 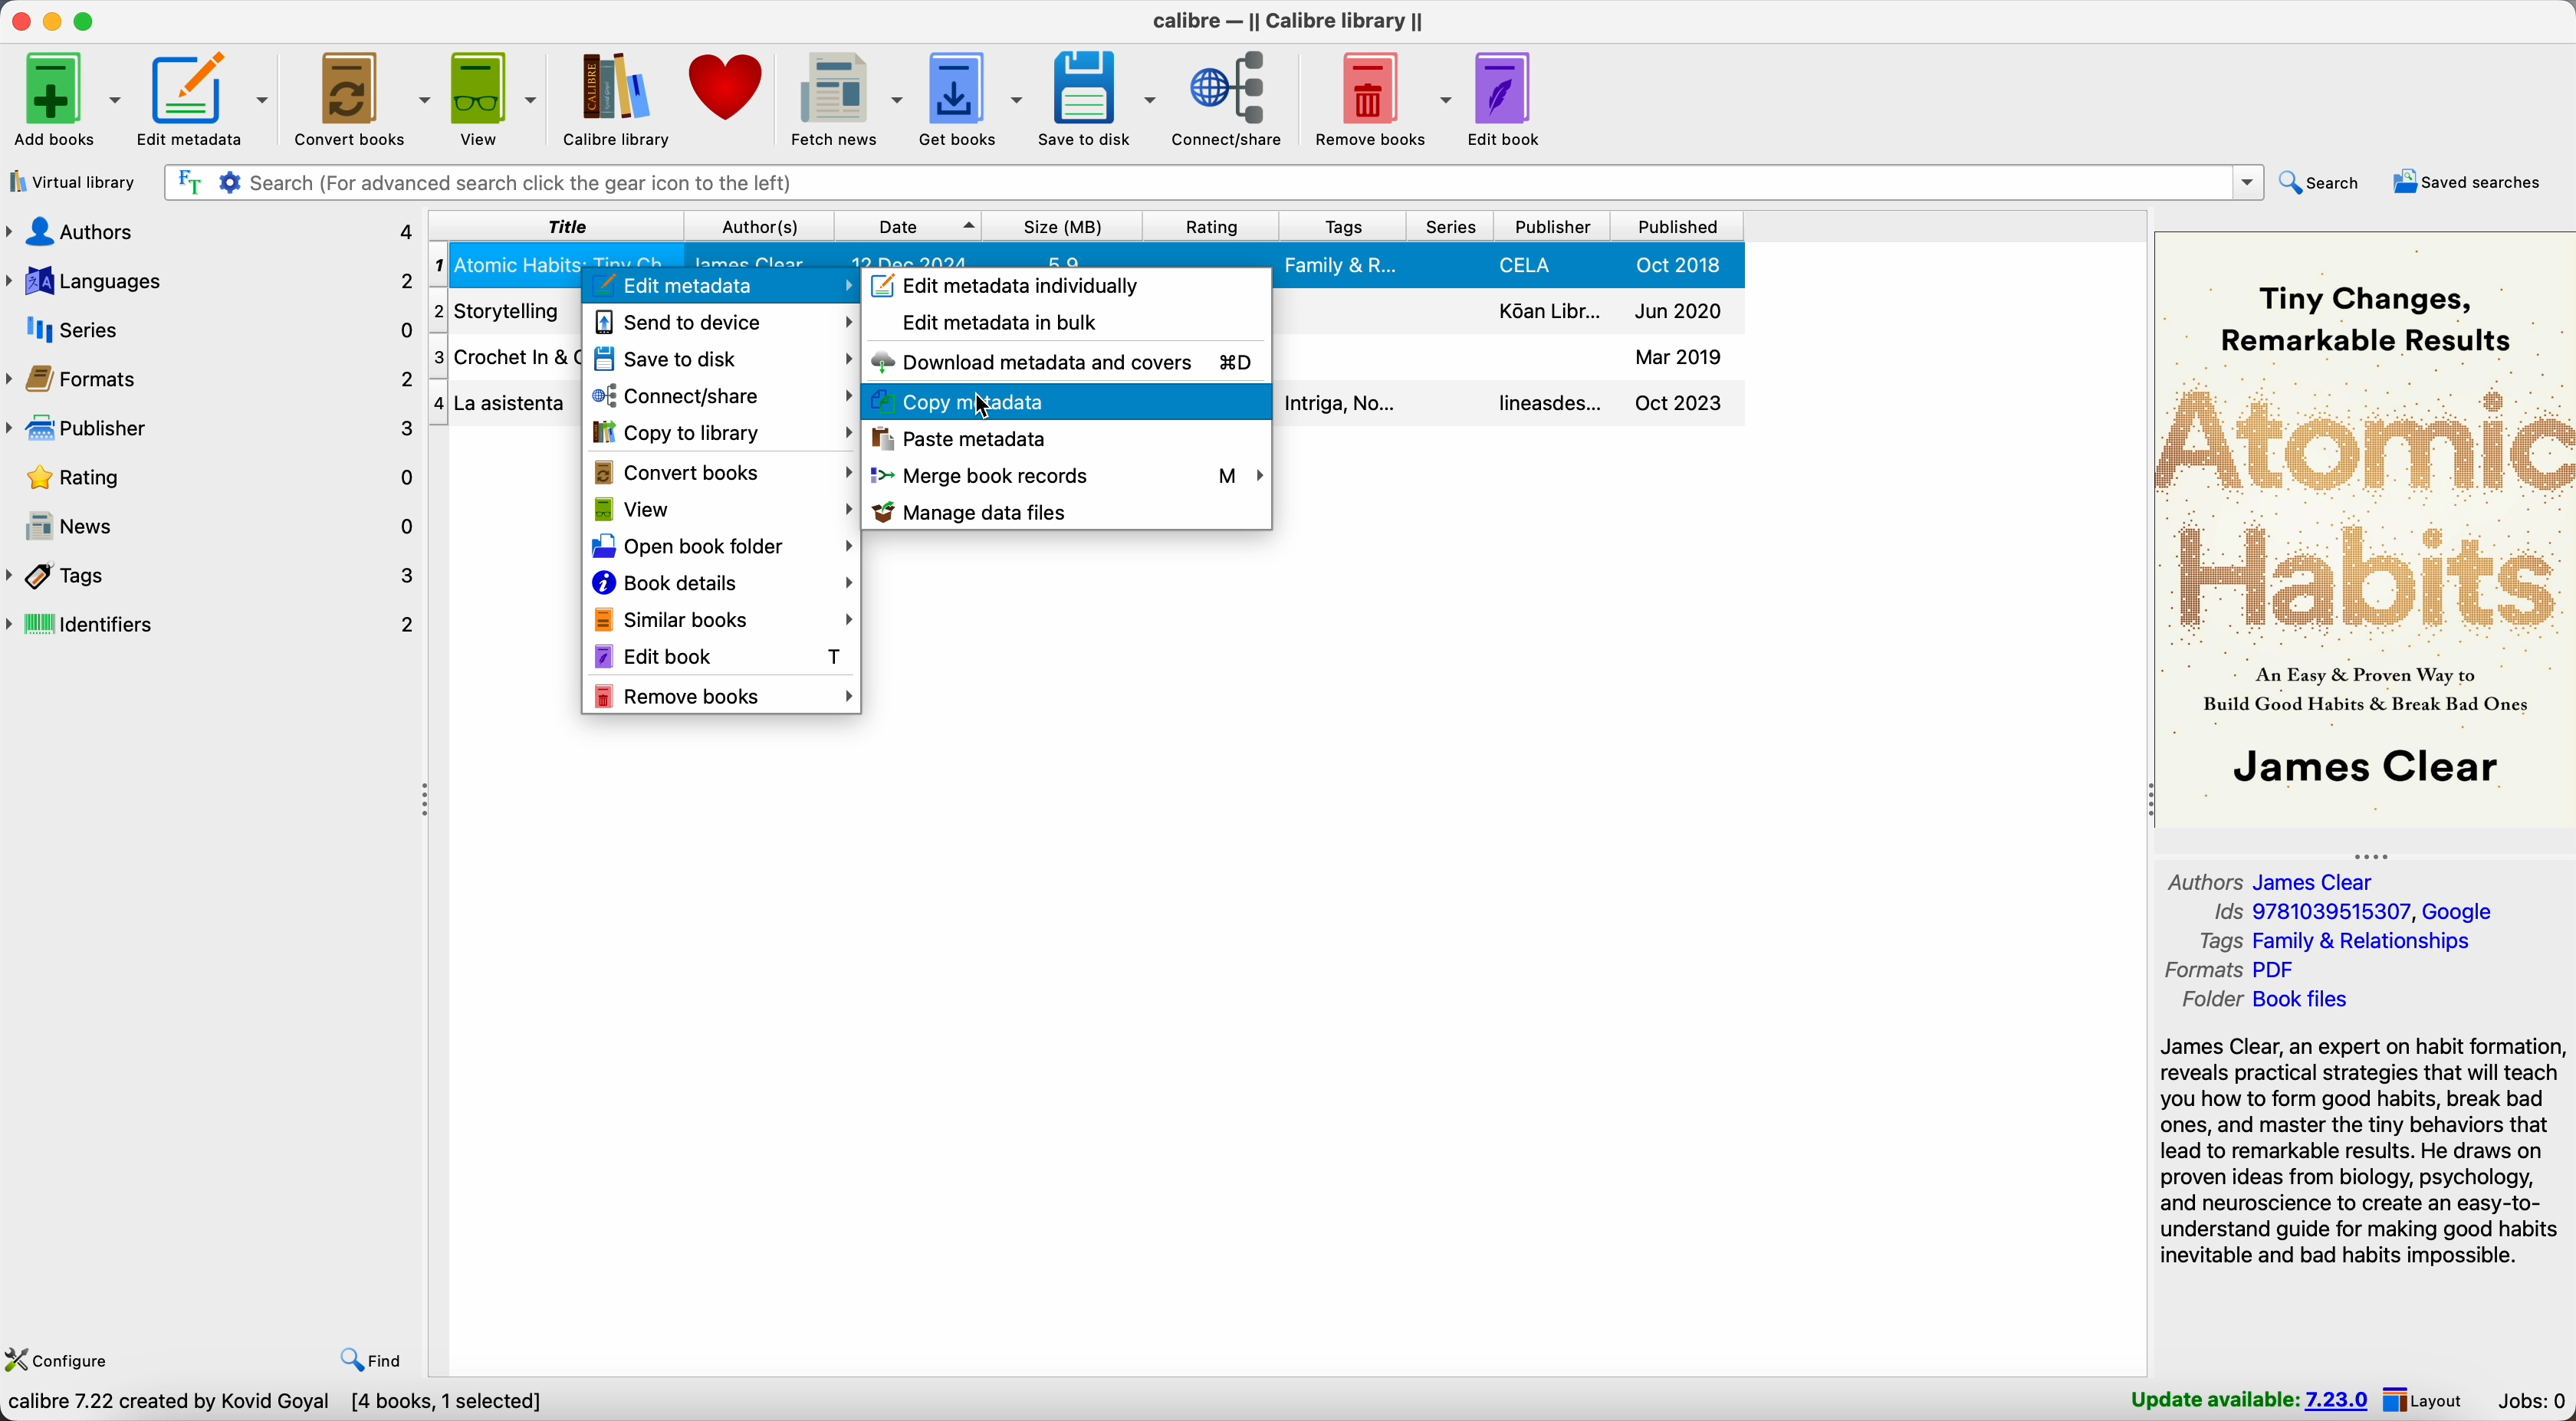 I want to click on Calibre, so click(x=1291, y=21).